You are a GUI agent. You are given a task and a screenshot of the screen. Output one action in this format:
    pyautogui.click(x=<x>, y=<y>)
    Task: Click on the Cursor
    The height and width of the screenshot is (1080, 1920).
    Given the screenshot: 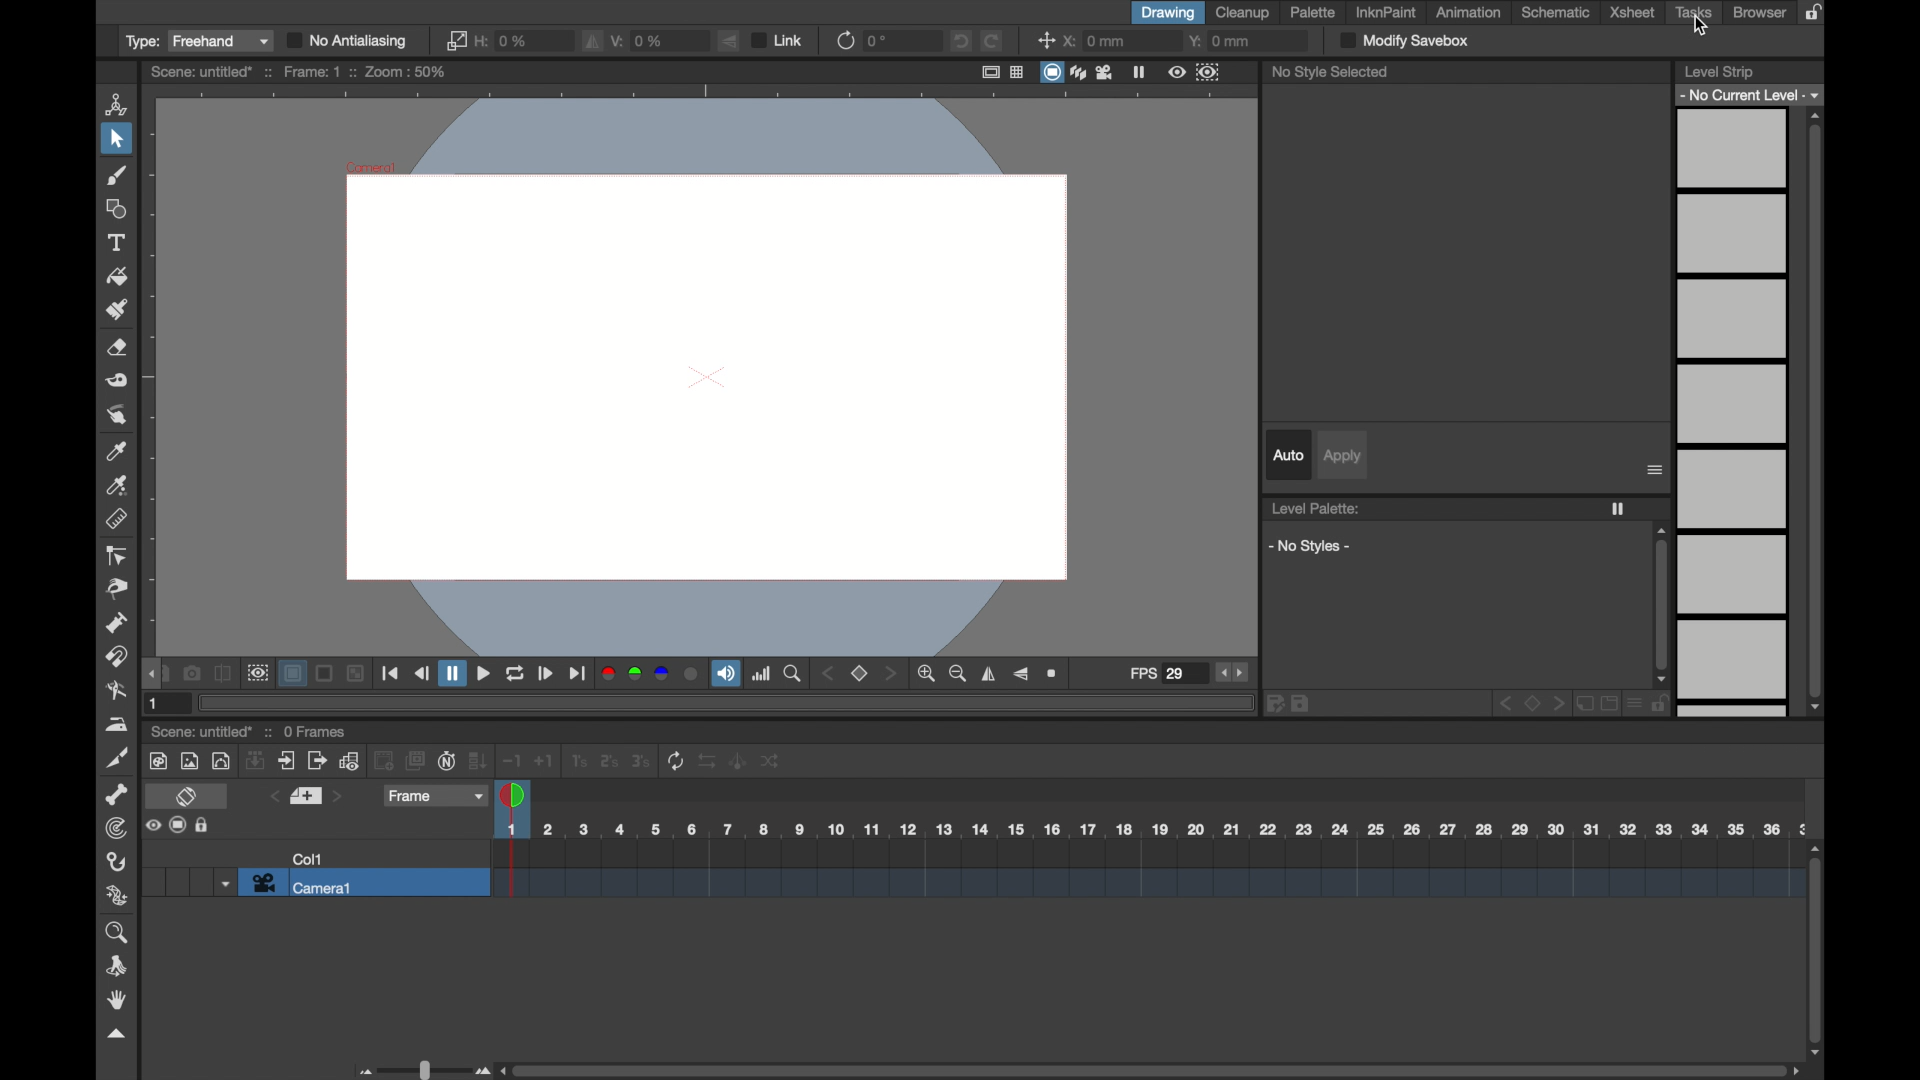 What is the action you would take?
    pyautogui.click(x=1702, y=30)
    